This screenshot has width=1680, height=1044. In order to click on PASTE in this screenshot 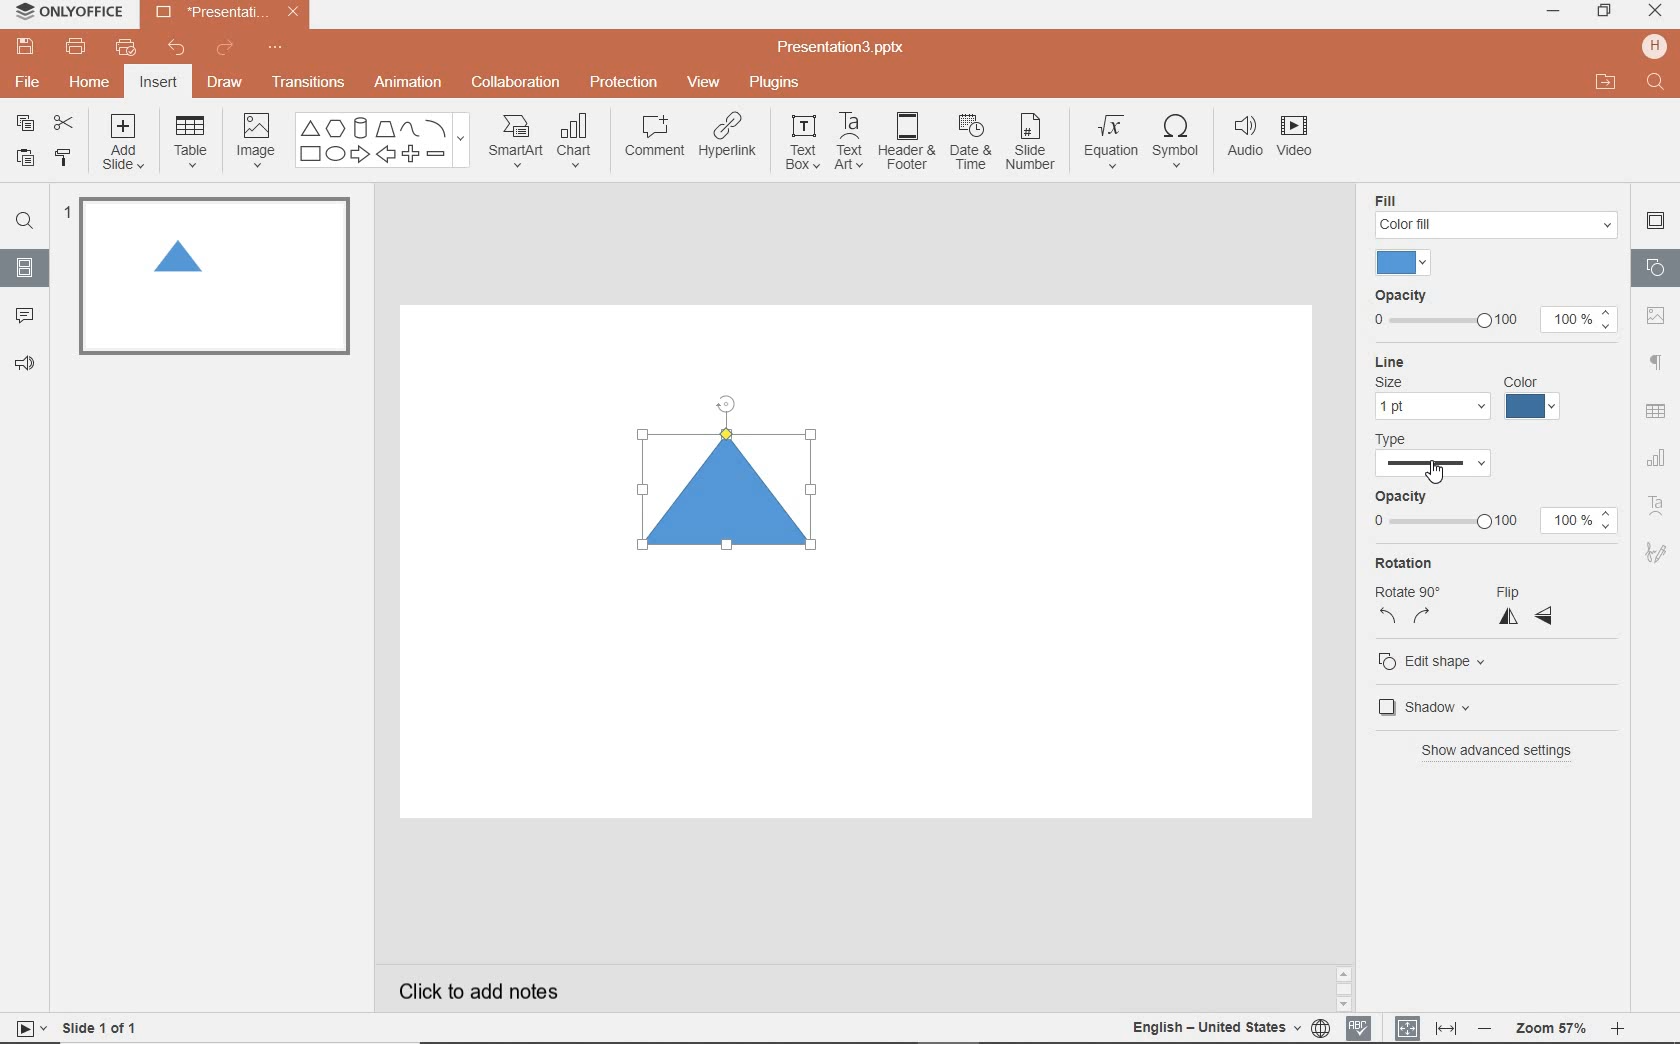, I will do `click(20, 159)`.